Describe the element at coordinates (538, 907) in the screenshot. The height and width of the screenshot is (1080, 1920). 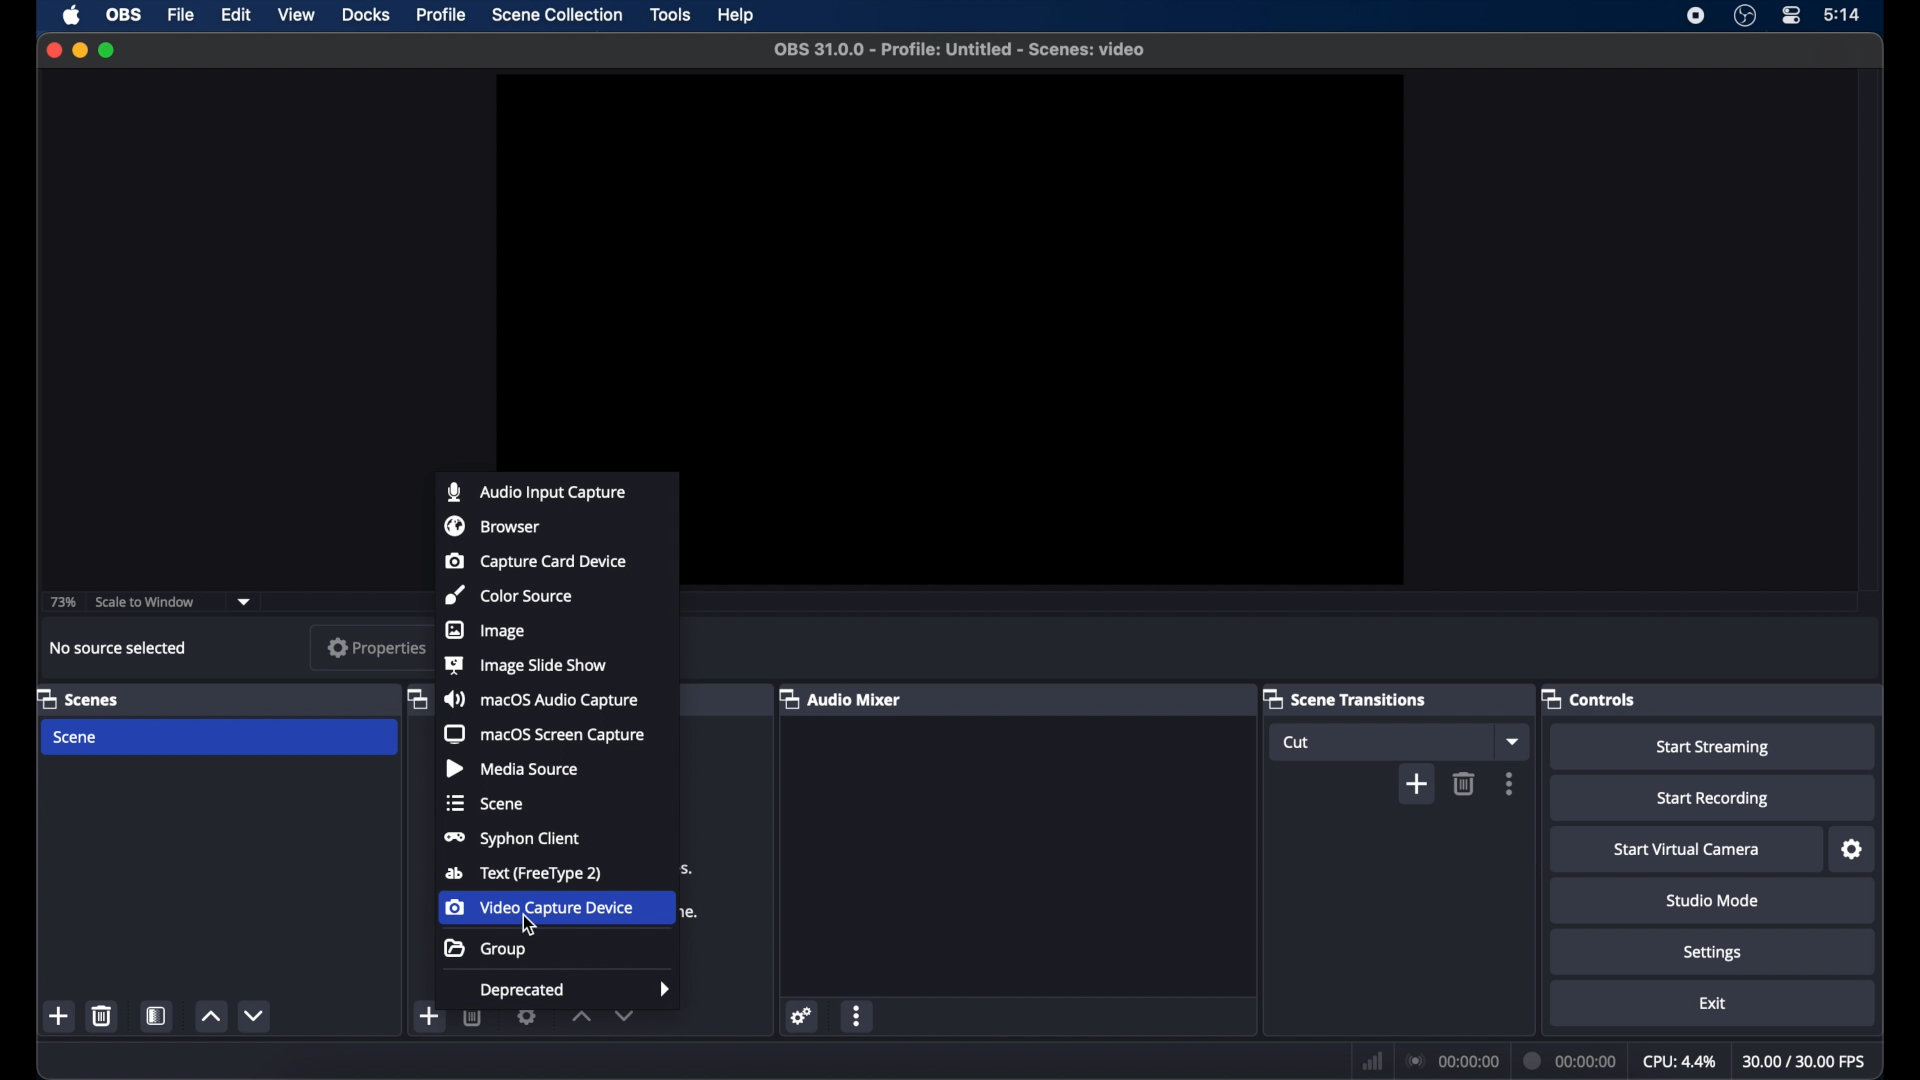
I see `video capture device` at that location.